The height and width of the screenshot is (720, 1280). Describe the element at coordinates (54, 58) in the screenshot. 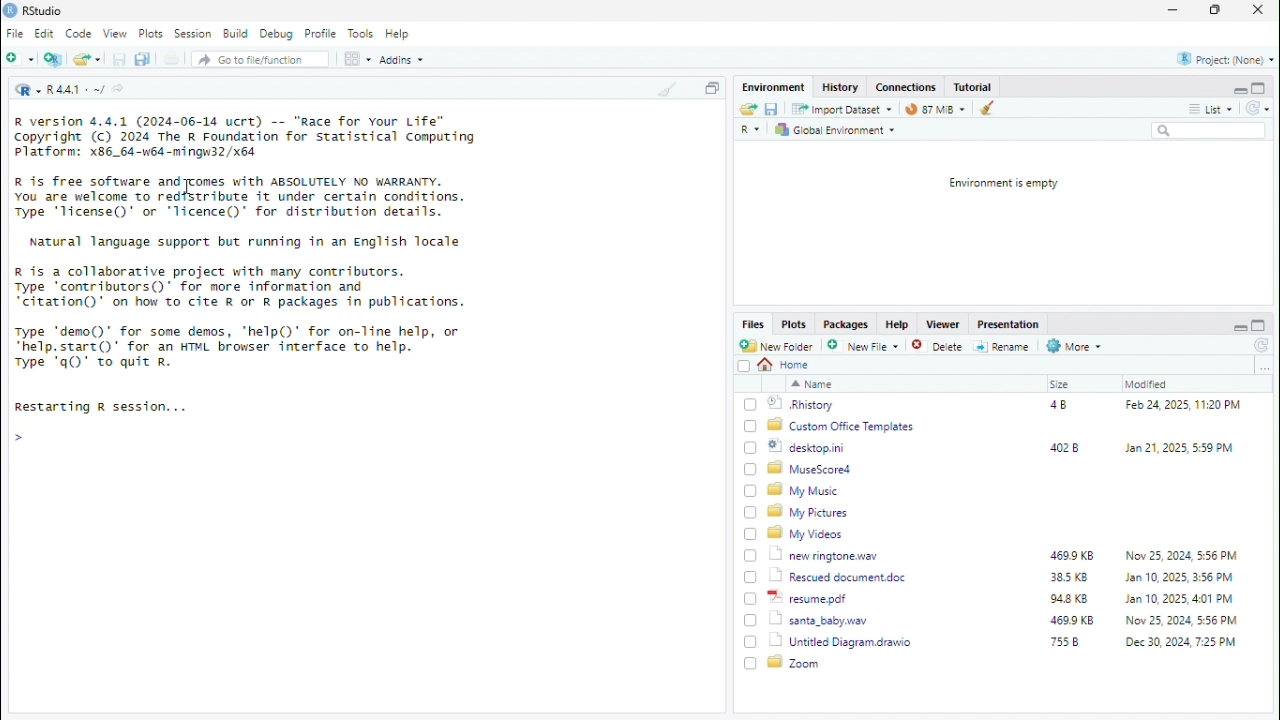

I see `New file` at that location.